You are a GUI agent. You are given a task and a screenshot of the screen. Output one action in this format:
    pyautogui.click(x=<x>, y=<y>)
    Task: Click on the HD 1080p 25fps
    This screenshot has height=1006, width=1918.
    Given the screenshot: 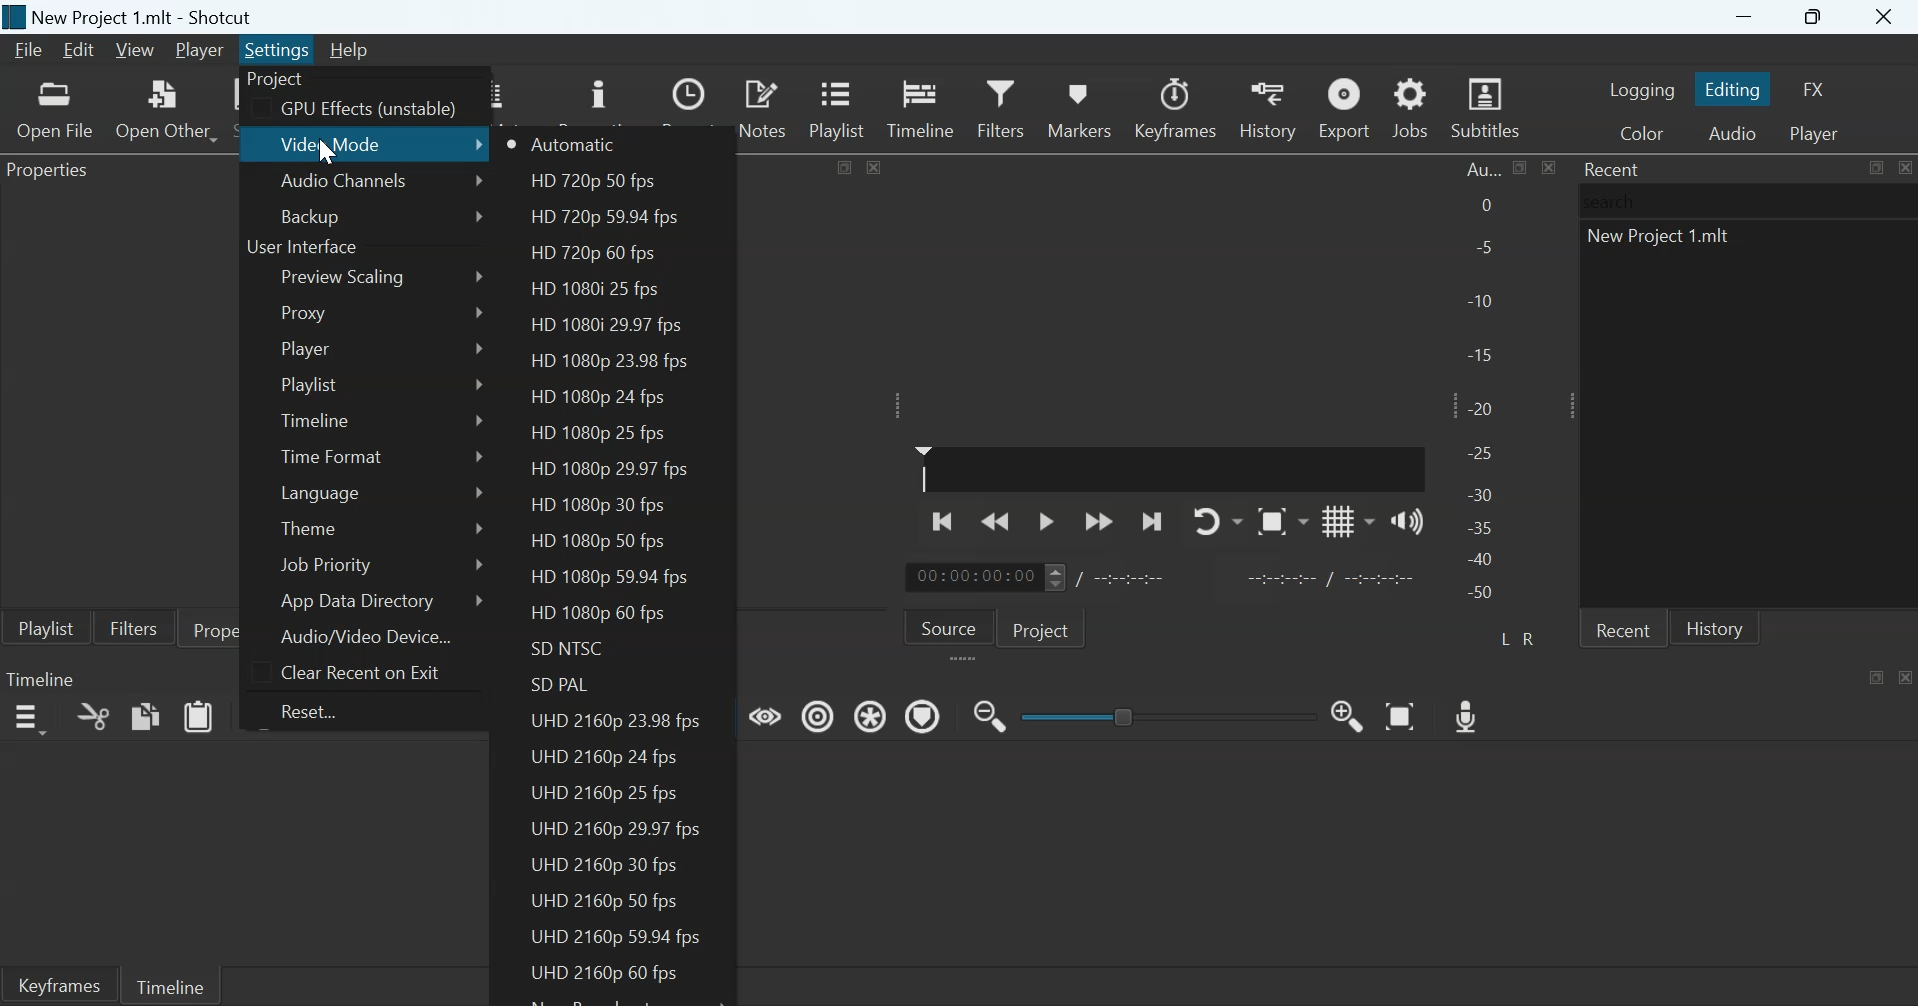 What is the action you would take?
    pyautogui.click(x=600, y=431)
    